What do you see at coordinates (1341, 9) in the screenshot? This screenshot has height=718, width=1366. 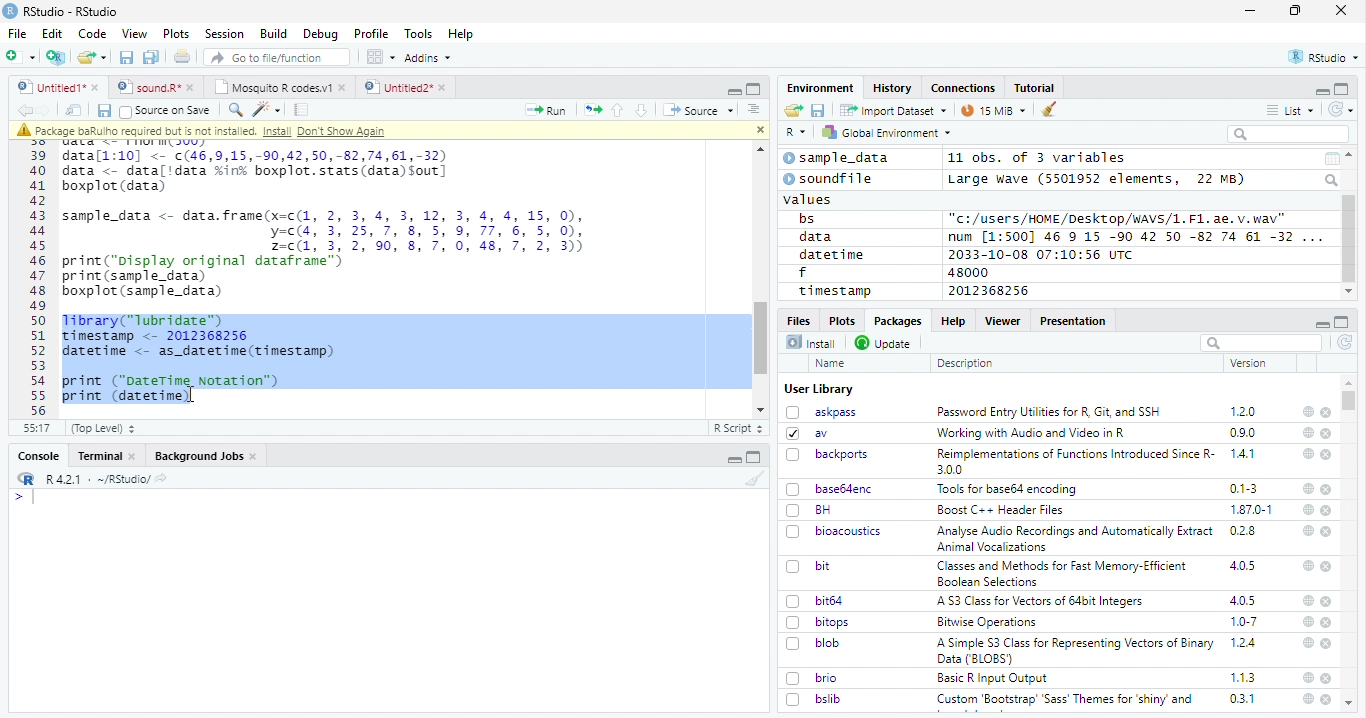 I see `close` at bounding box center [1341, 9].